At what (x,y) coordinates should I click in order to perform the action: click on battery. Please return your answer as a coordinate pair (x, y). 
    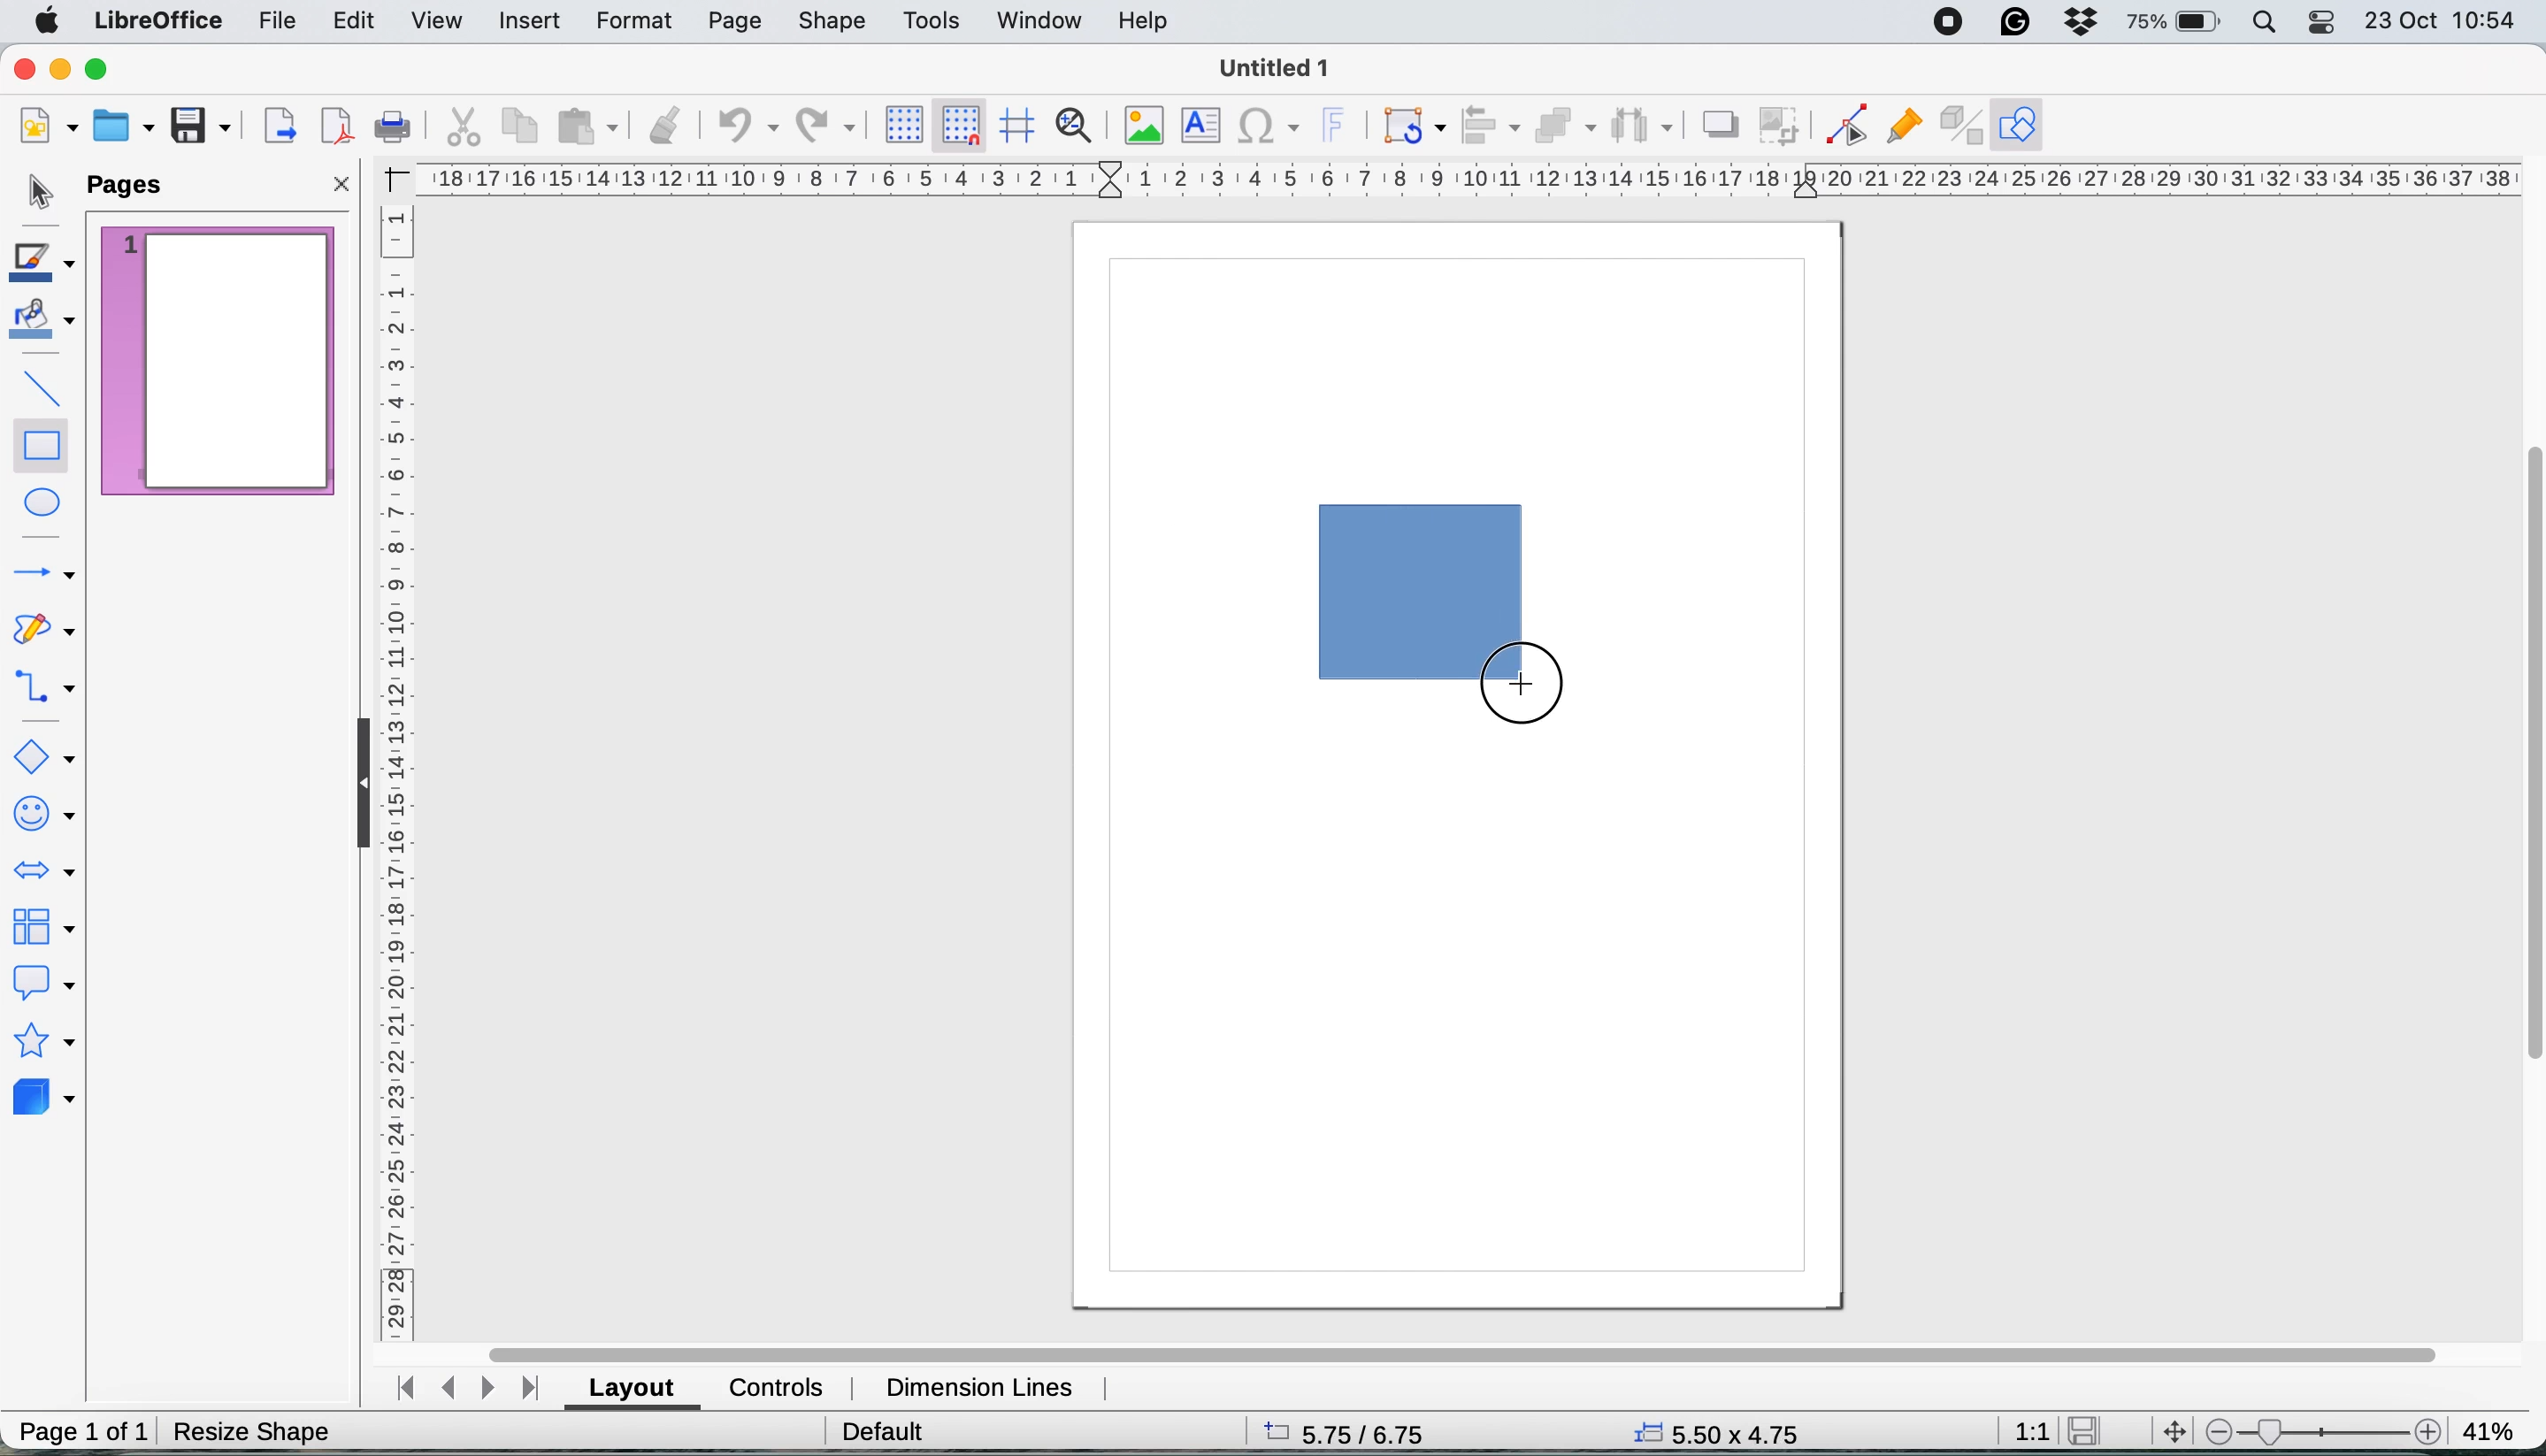
    Looking at the image, I should click on (2177, 23).